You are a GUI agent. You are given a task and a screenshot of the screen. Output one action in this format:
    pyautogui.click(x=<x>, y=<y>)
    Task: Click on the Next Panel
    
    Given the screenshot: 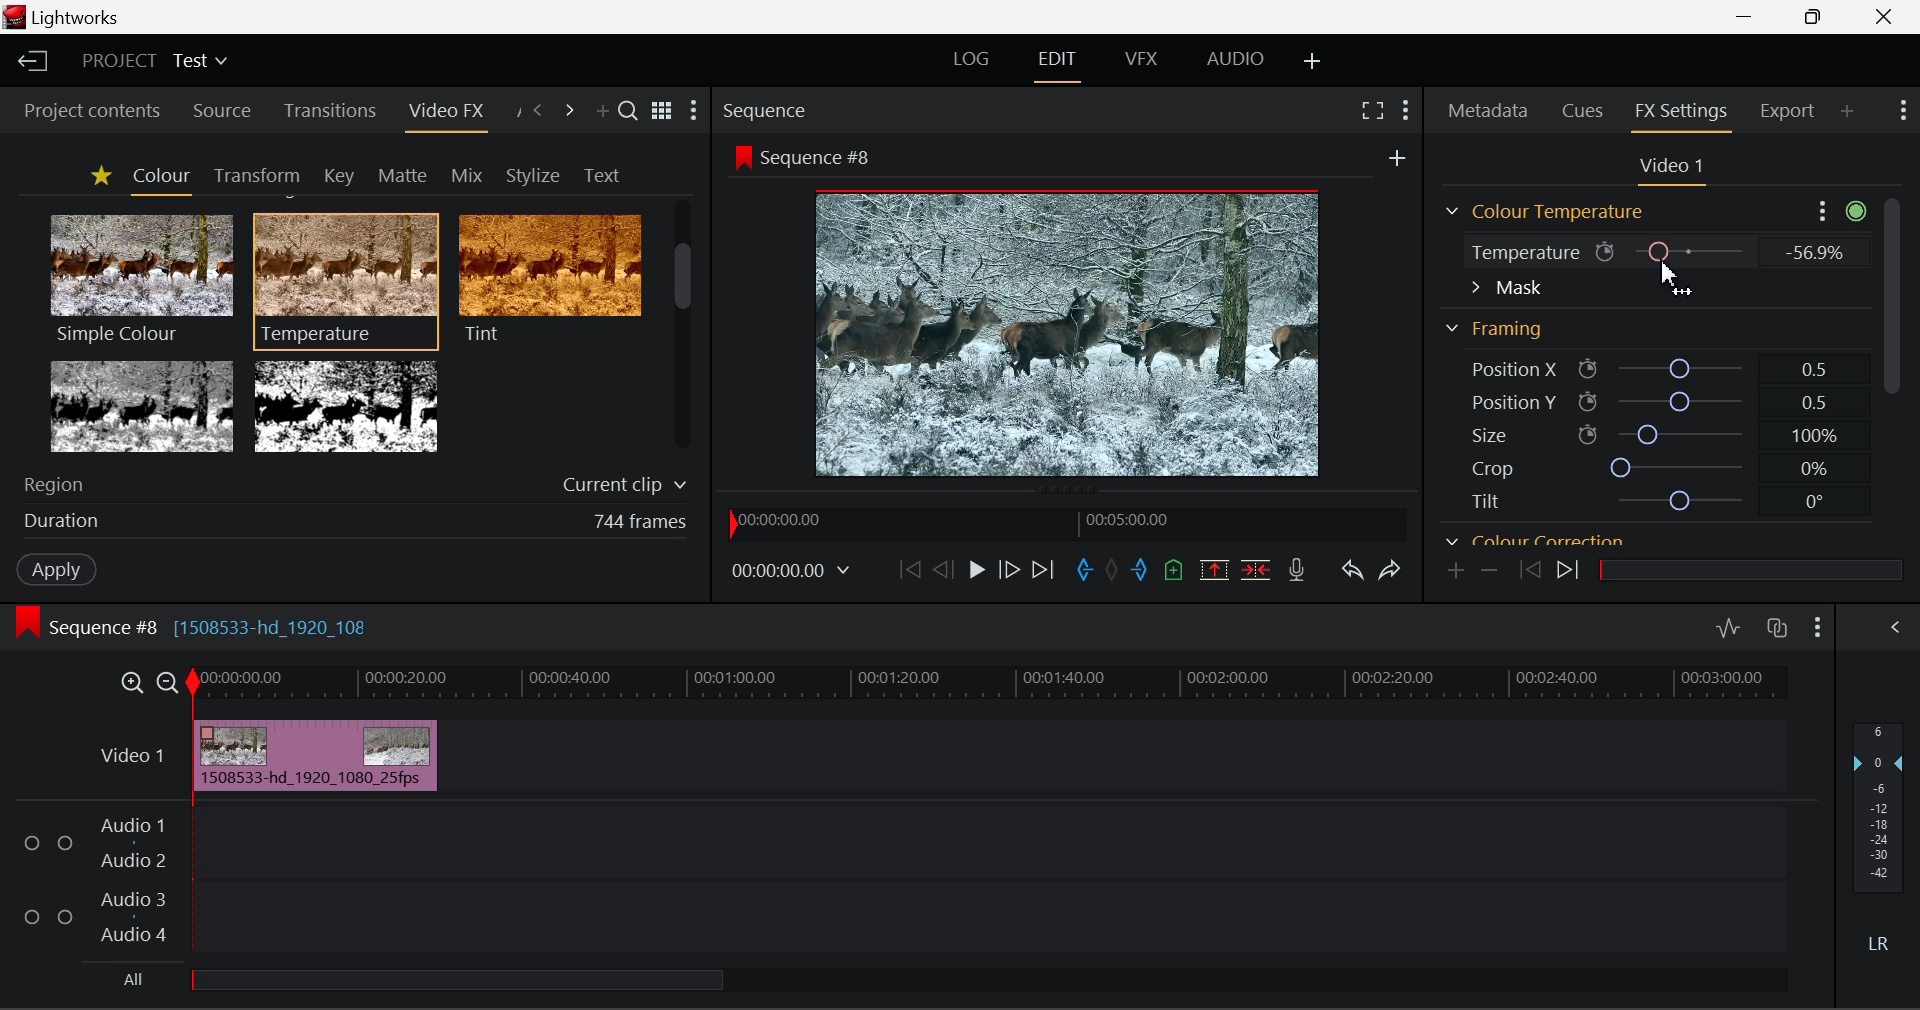 What is the action you would take?
    pyautogui.click(x=569, y=109)
    